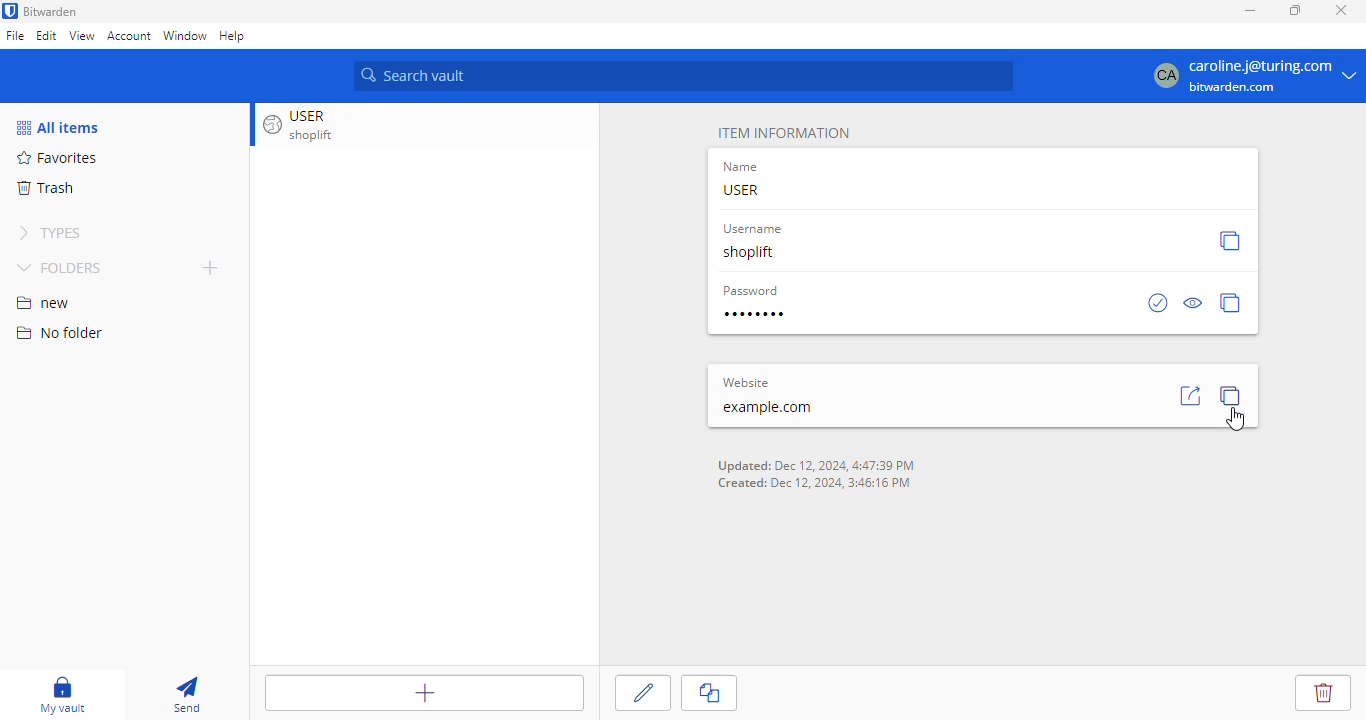  What do you see at coordinates (750, 291) in the screenshot?
I see `password` at bounding box center [750, 291].